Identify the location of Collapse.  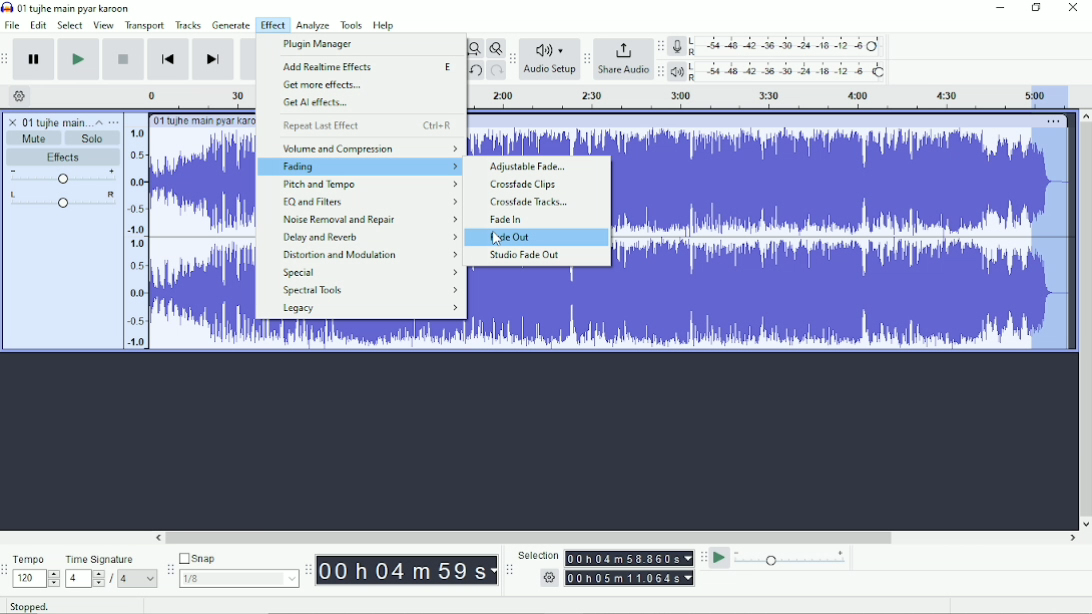
(101, 123).